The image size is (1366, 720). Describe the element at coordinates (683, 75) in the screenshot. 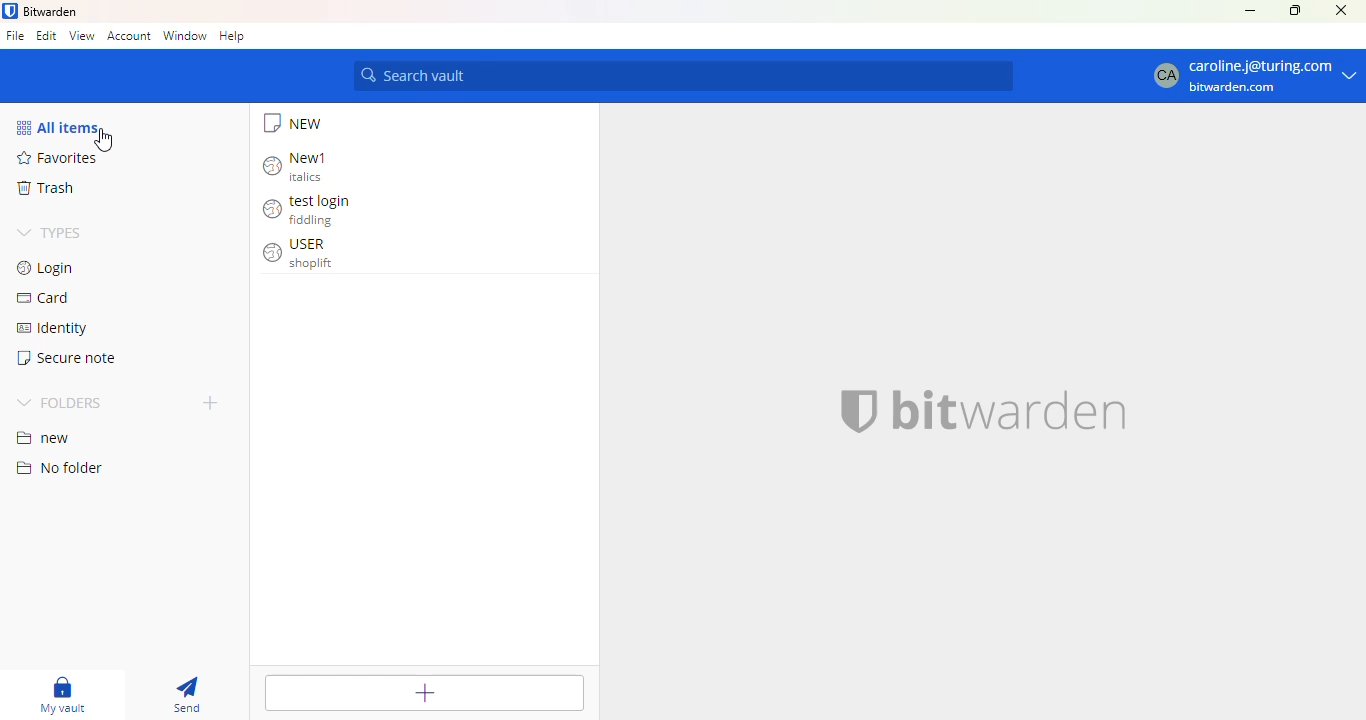

I see `search vault` at that location.